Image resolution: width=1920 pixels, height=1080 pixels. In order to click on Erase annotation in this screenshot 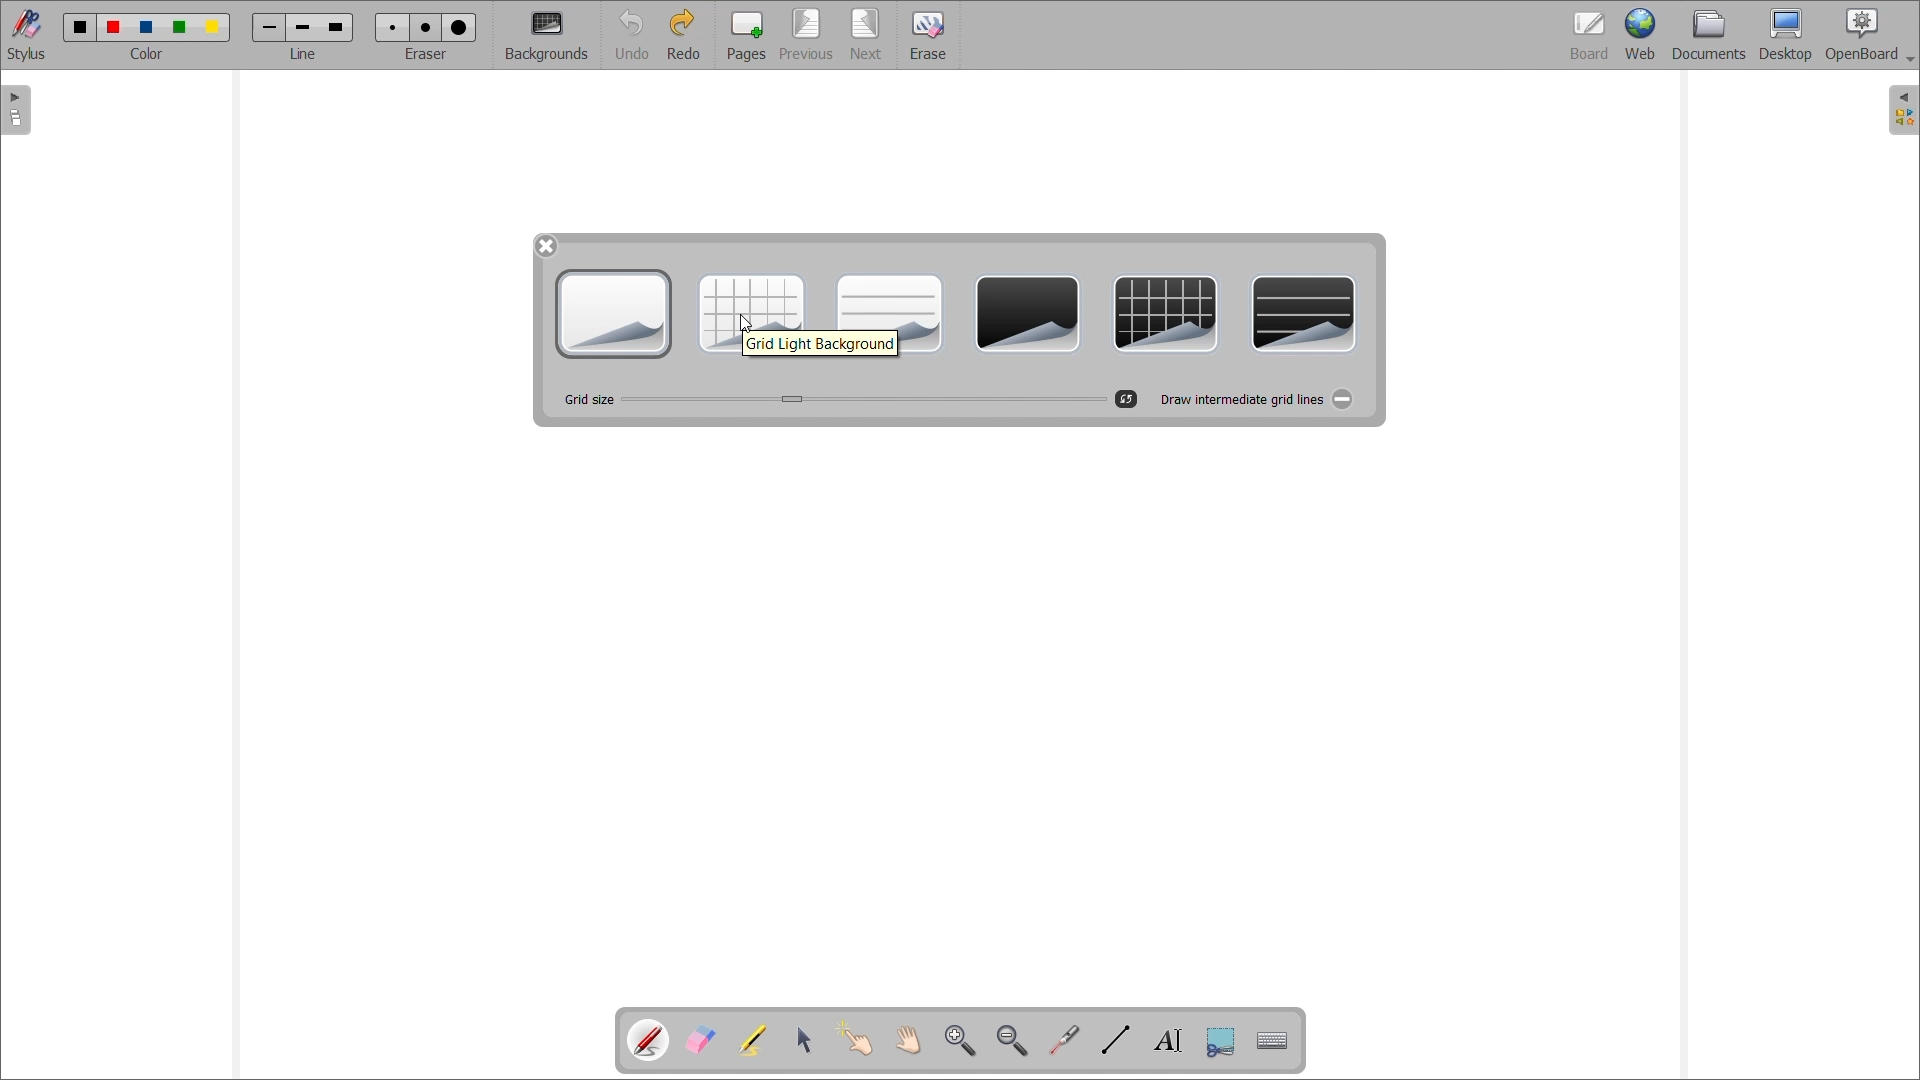, I will do `click(699, 1040)`.